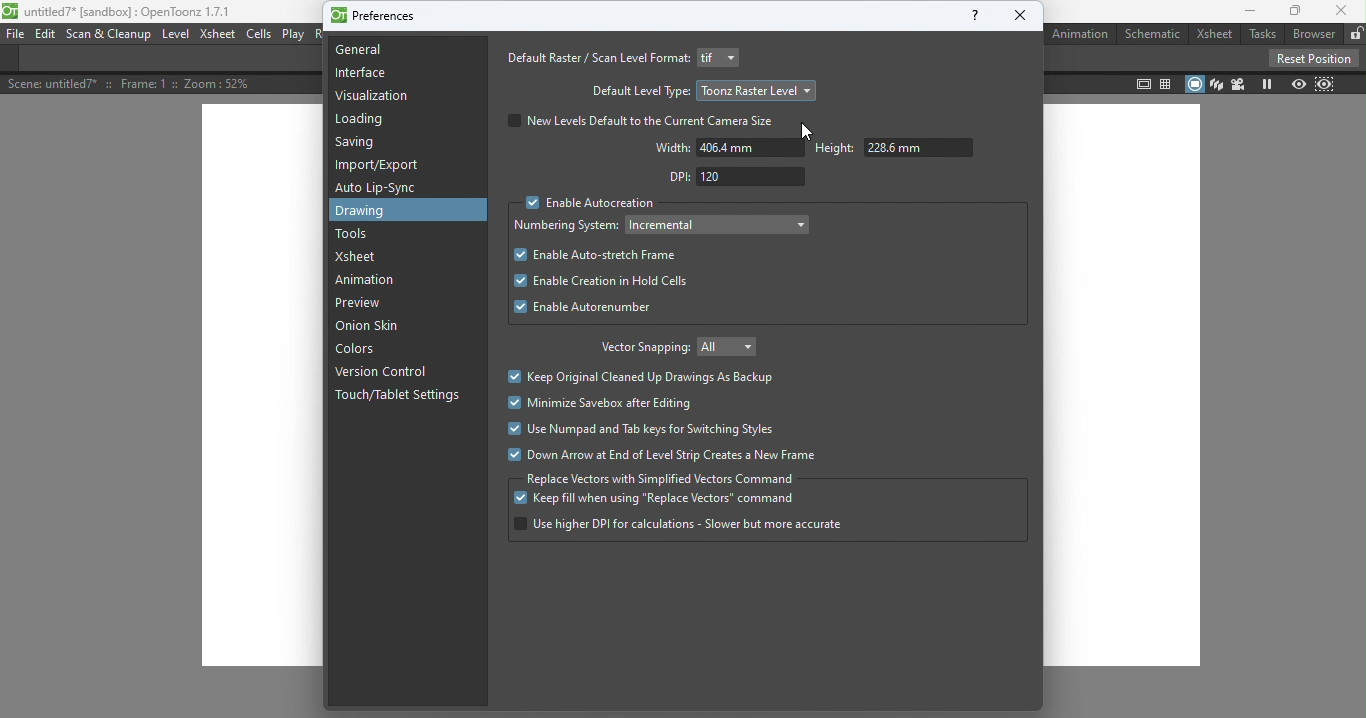  What do you see at coordinates (598, 403) in the screenshot?
I see `Minimize savebox after editing` at bounding box center [598, 403].